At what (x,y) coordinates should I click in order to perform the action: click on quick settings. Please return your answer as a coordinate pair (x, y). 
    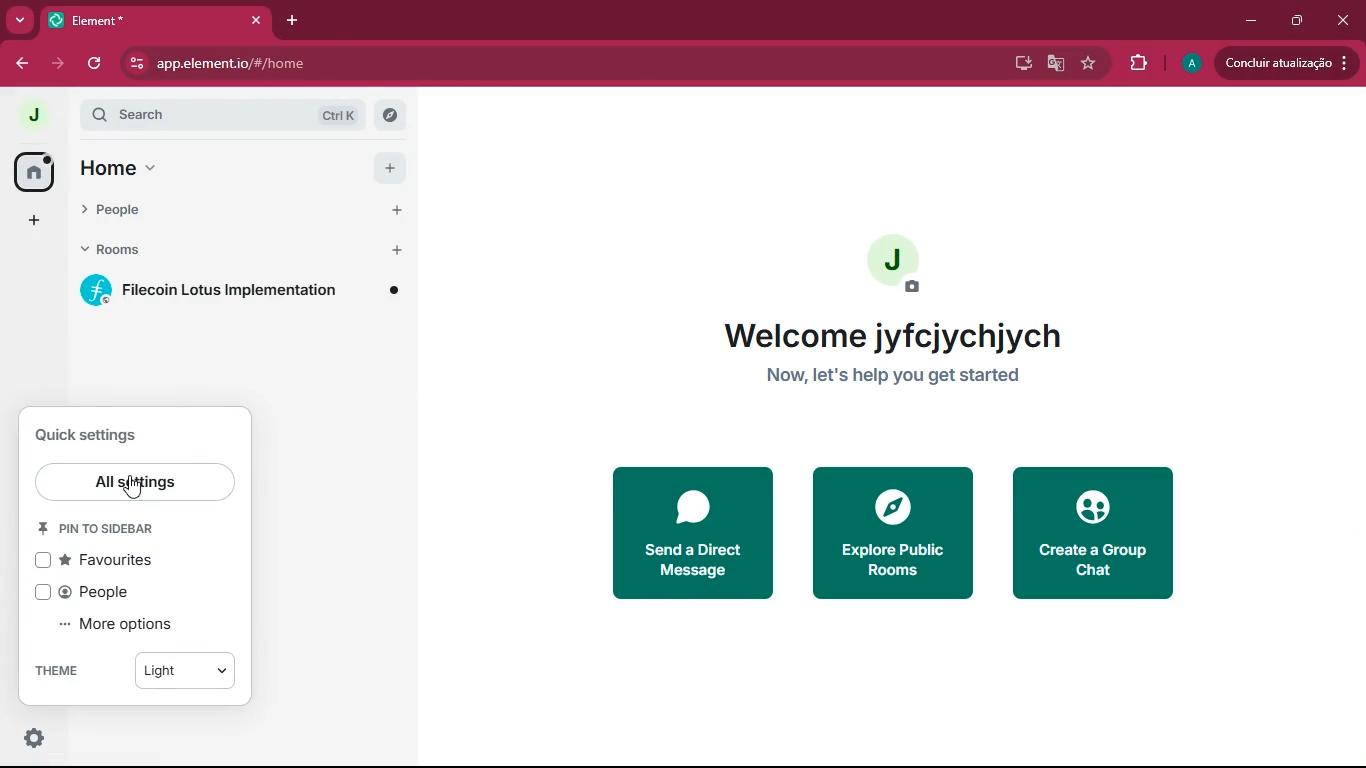
    Looking at the image, I should click on (107, 739).